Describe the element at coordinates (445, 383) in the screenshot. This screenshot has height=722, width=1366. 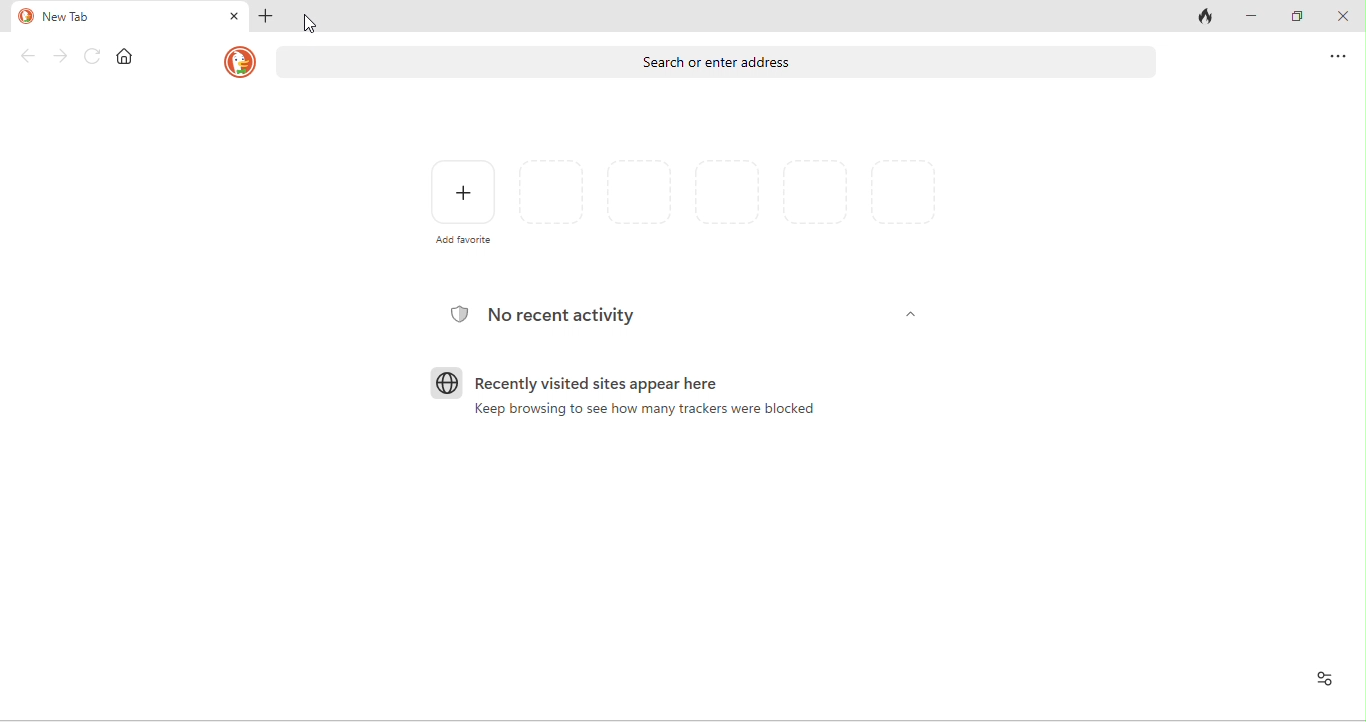
I see `browser logo` at that location.